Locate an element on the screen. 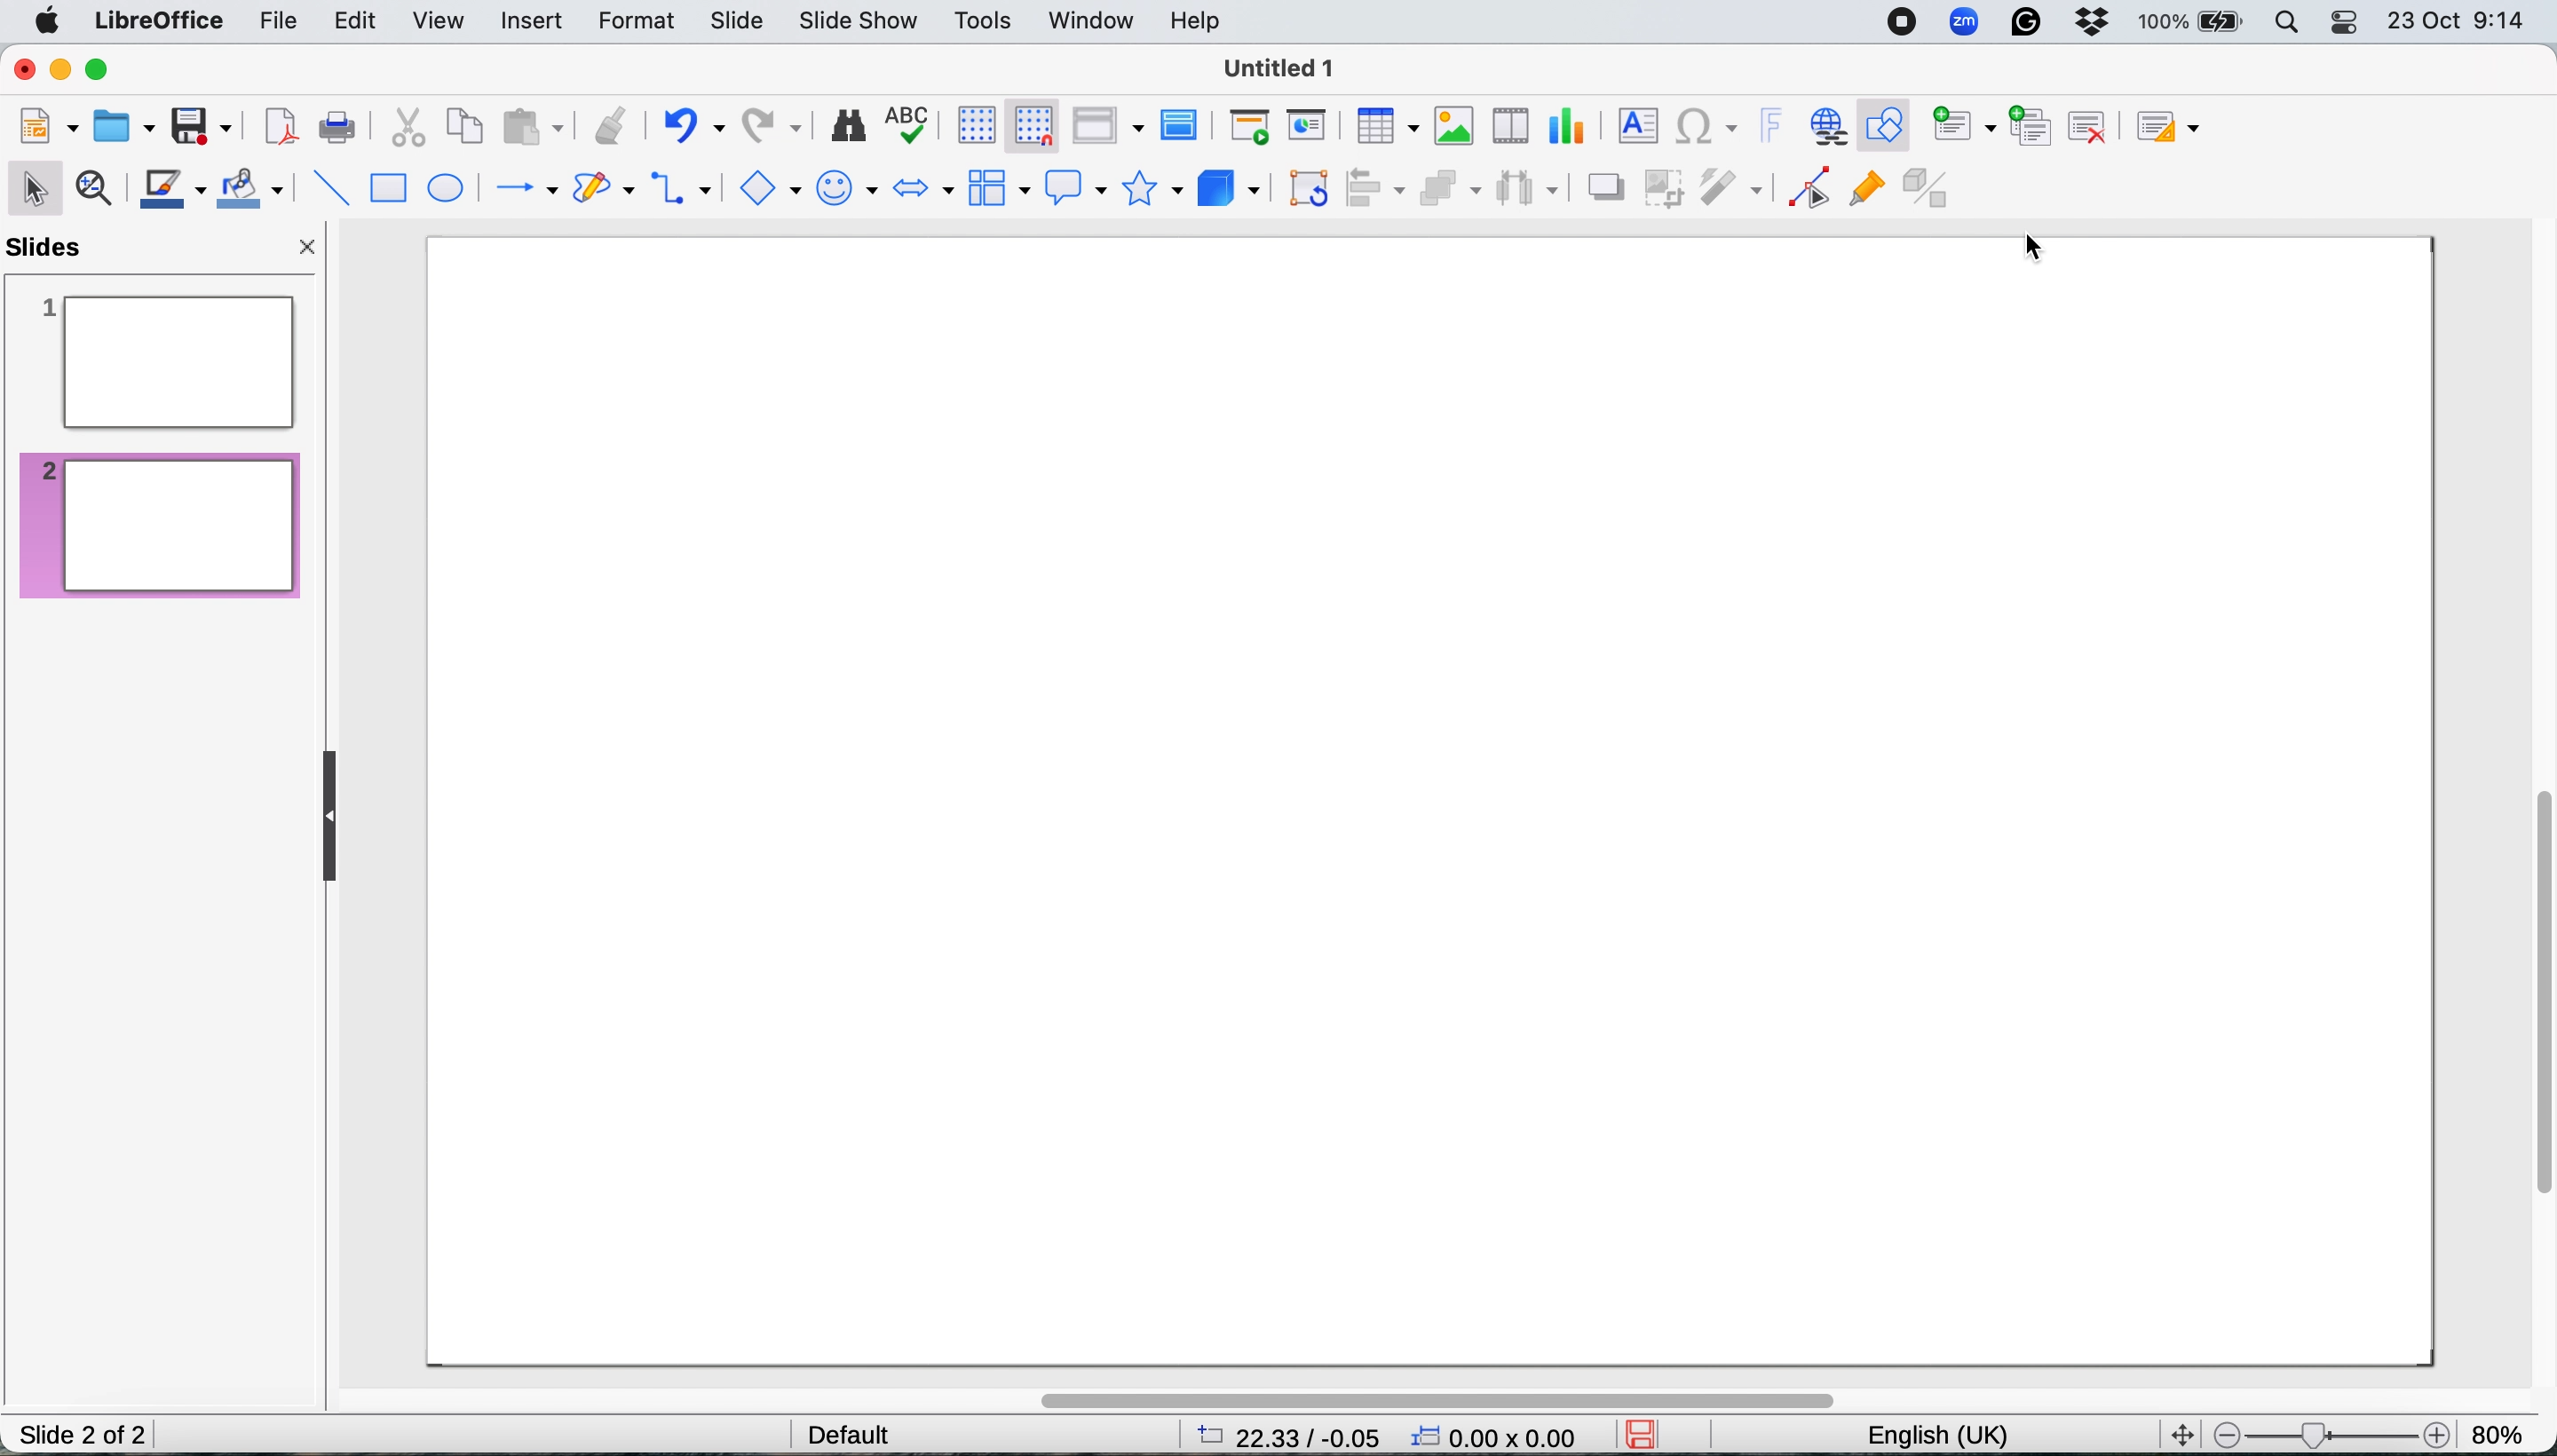  curves and polygons is located at coordinates (603, 190).